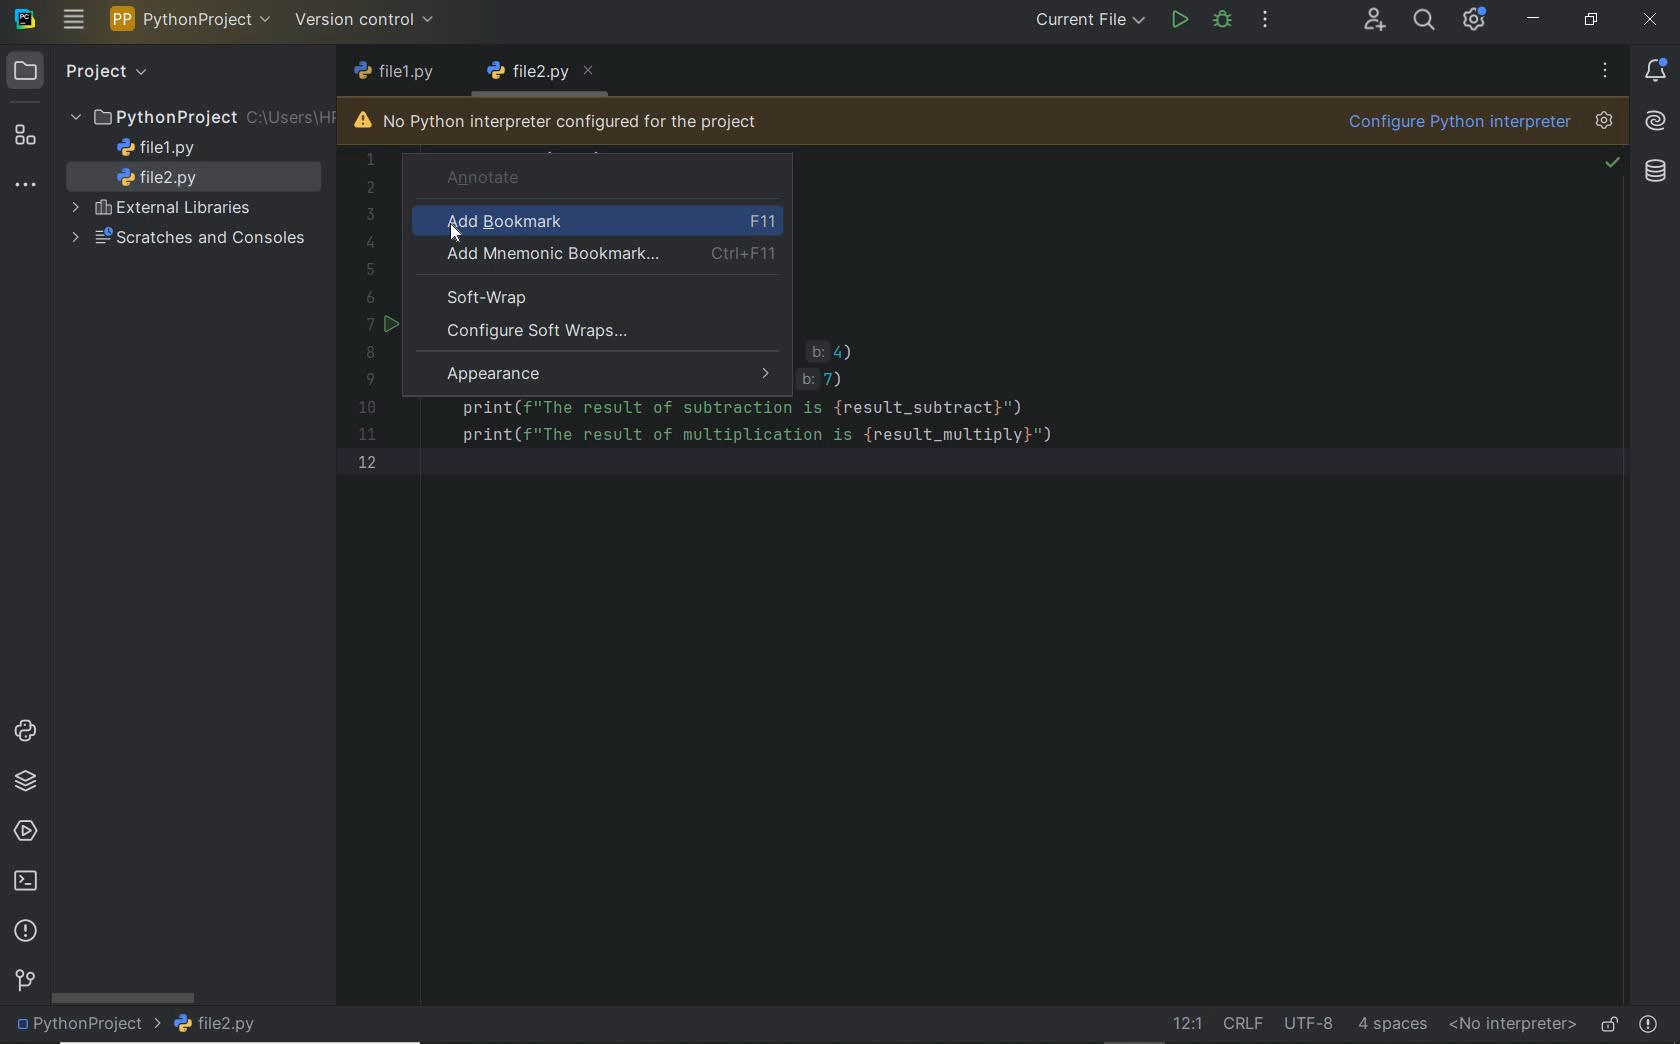 The height and width of the screenshot is (1044, 1680). What do you see at coordinates (1660, 70) in the screenshot?
I see `notifications` at bounding box center [1660, 70].